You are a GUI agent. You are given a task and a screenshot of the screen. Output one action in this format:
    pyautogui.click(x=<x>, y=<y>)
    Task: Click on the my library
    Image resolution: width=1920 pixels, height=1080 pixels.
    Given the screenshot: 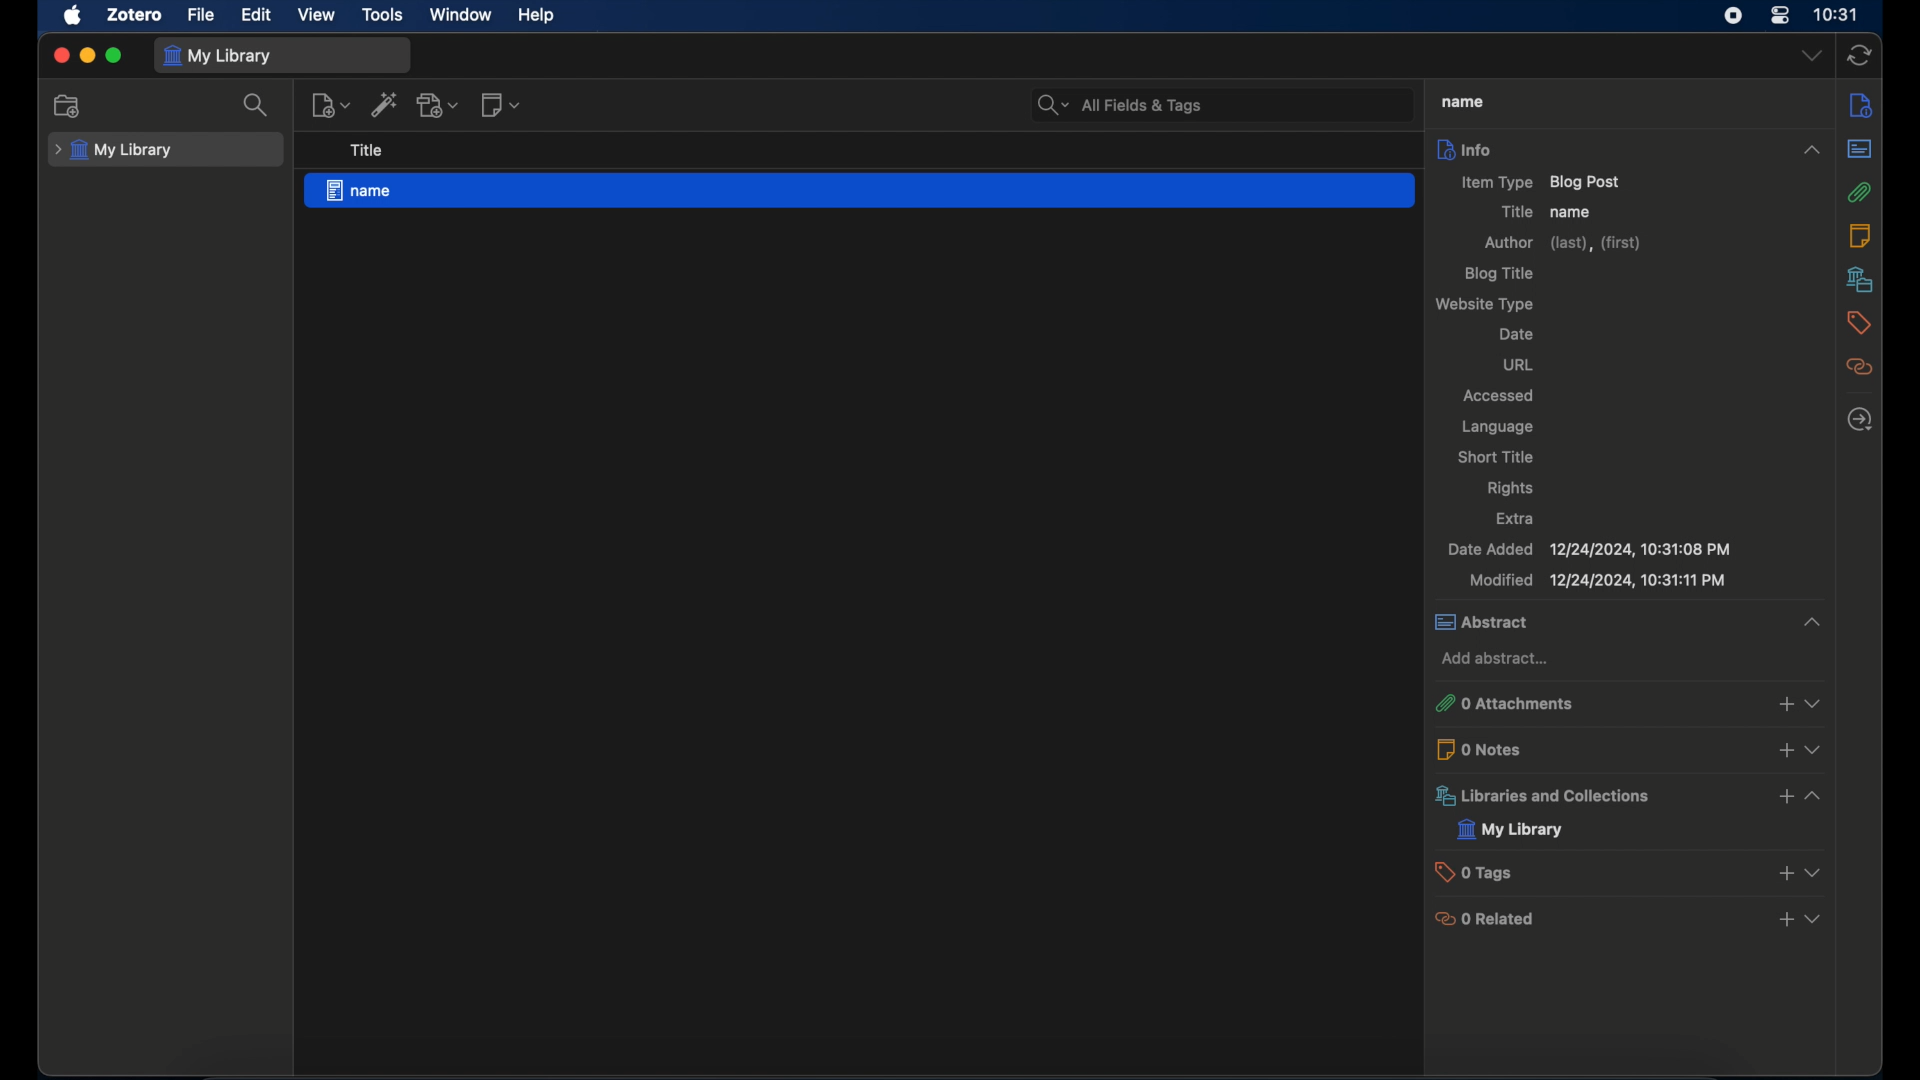 What is the action you would take?
    pyautogui.click(x=1511, y=830)
    